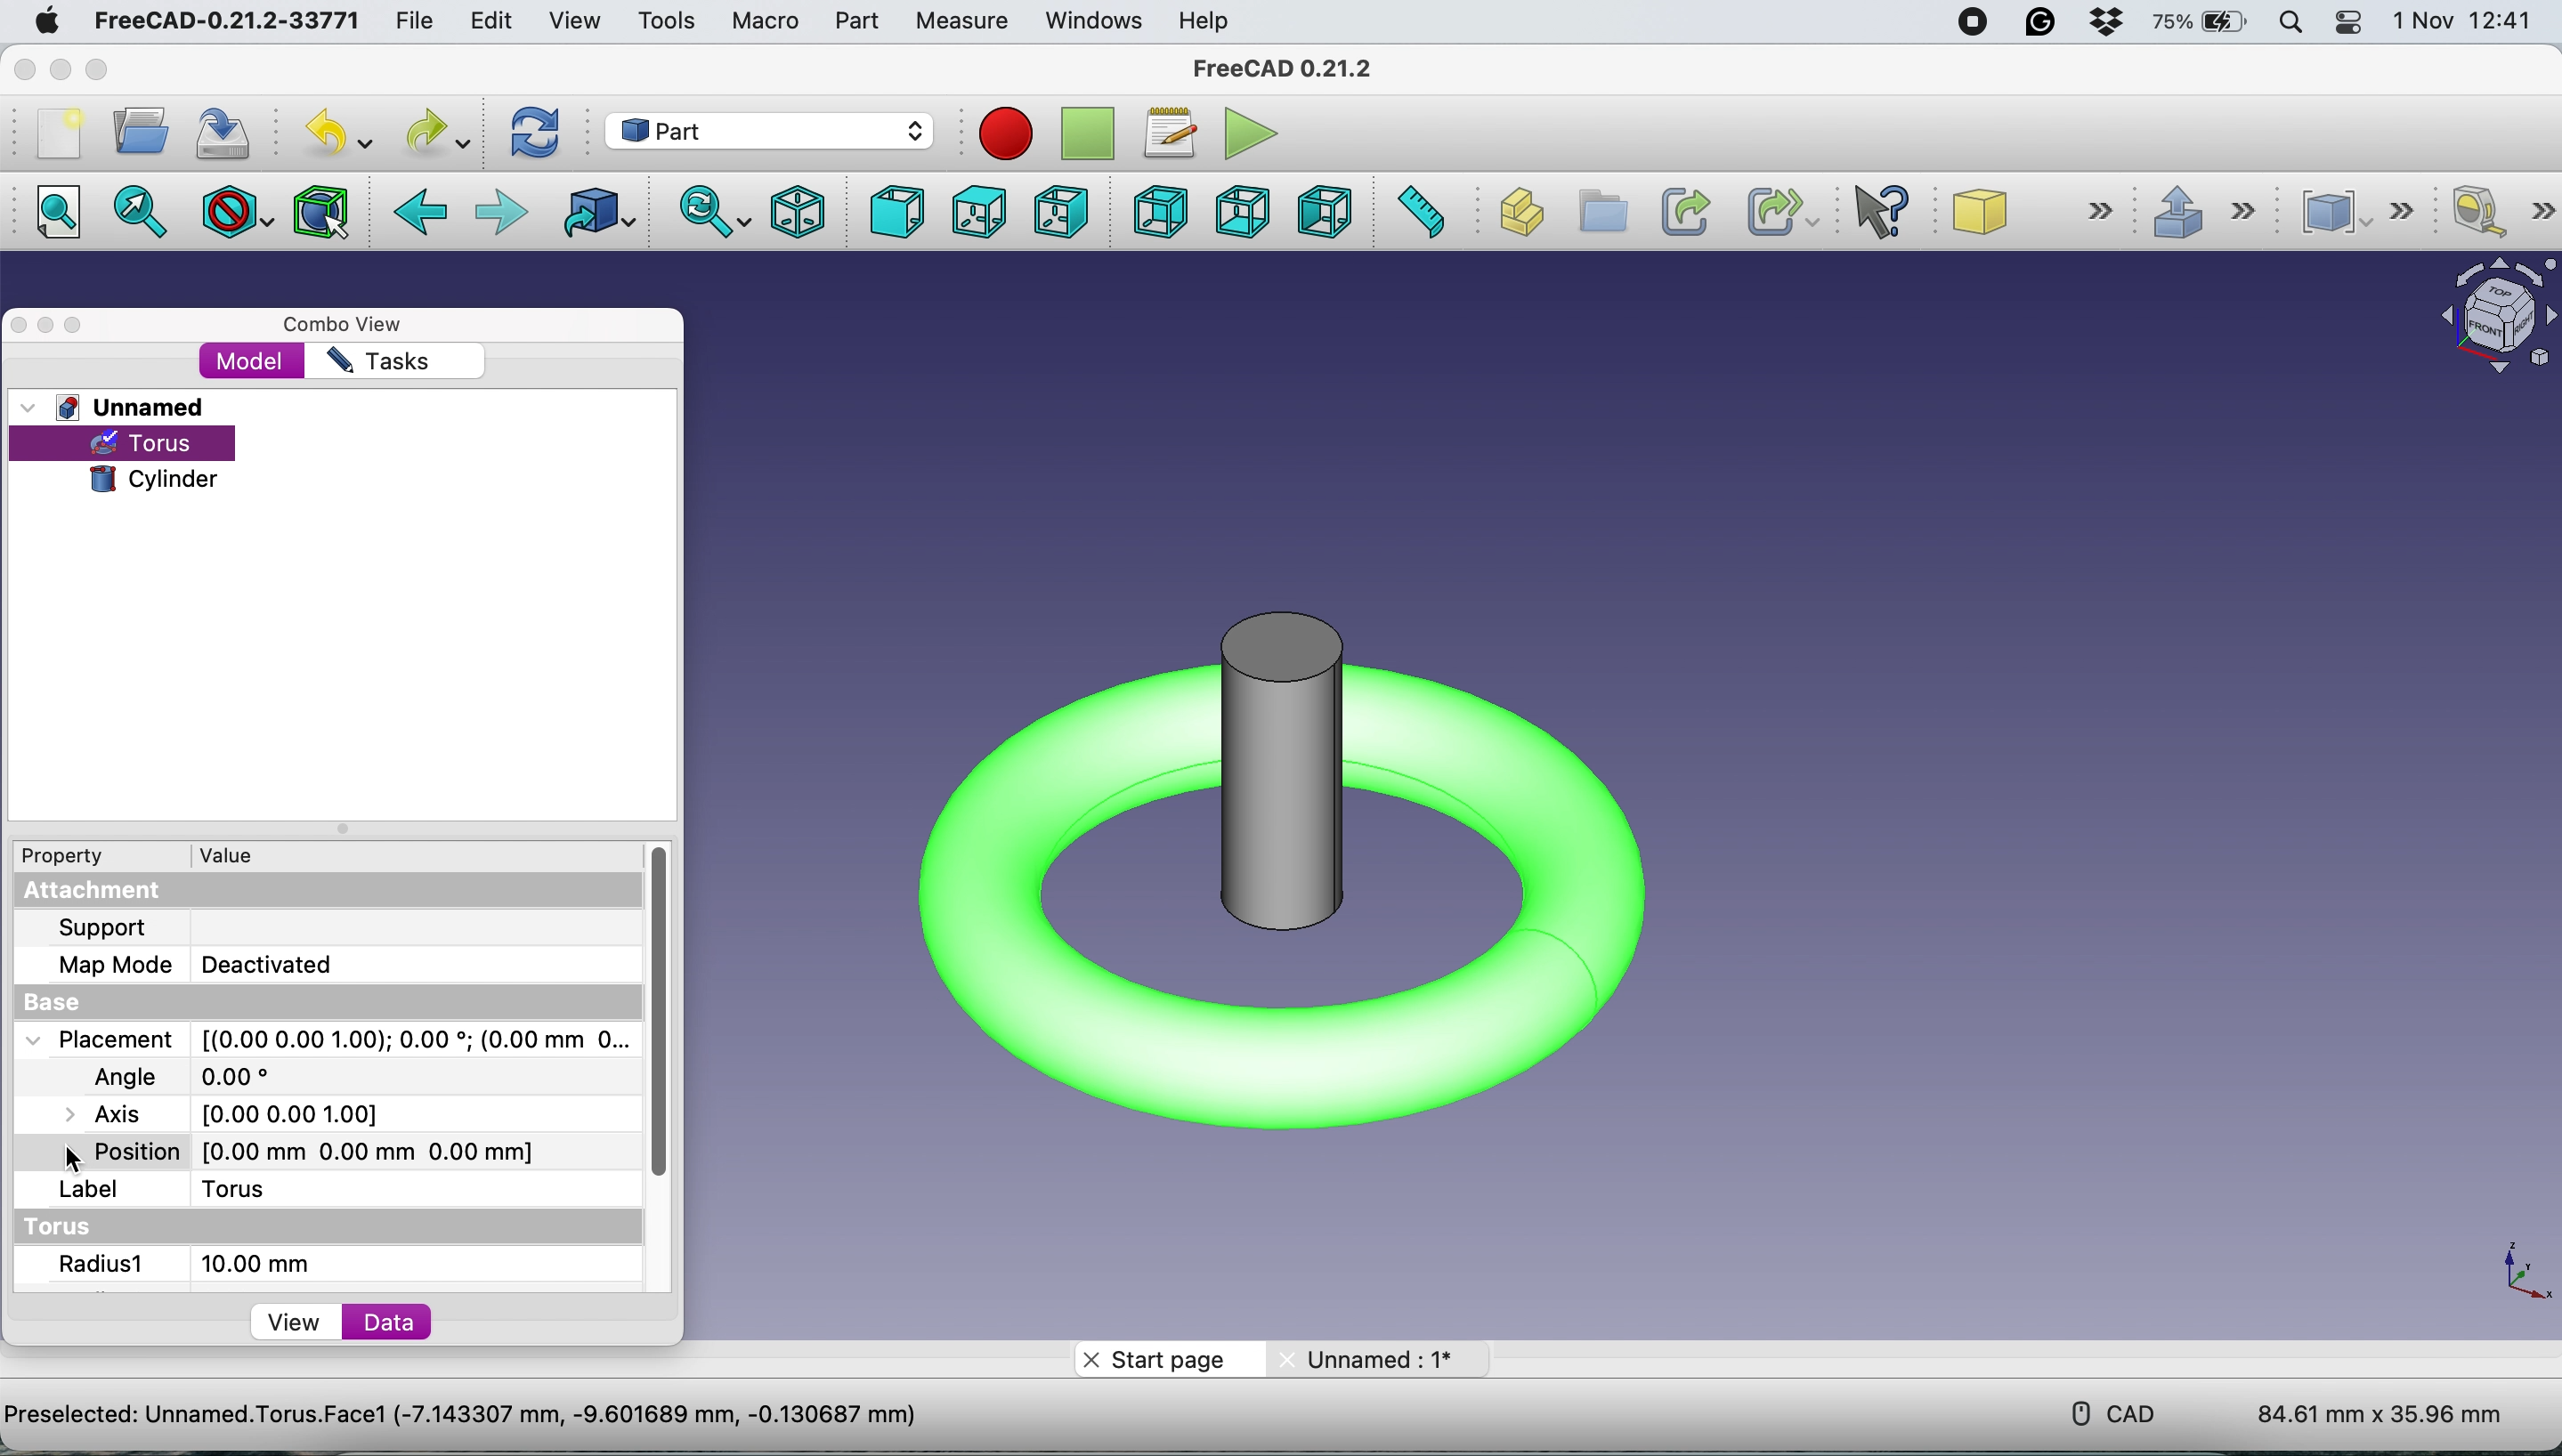  I want to click on torus, so click(156, 444).